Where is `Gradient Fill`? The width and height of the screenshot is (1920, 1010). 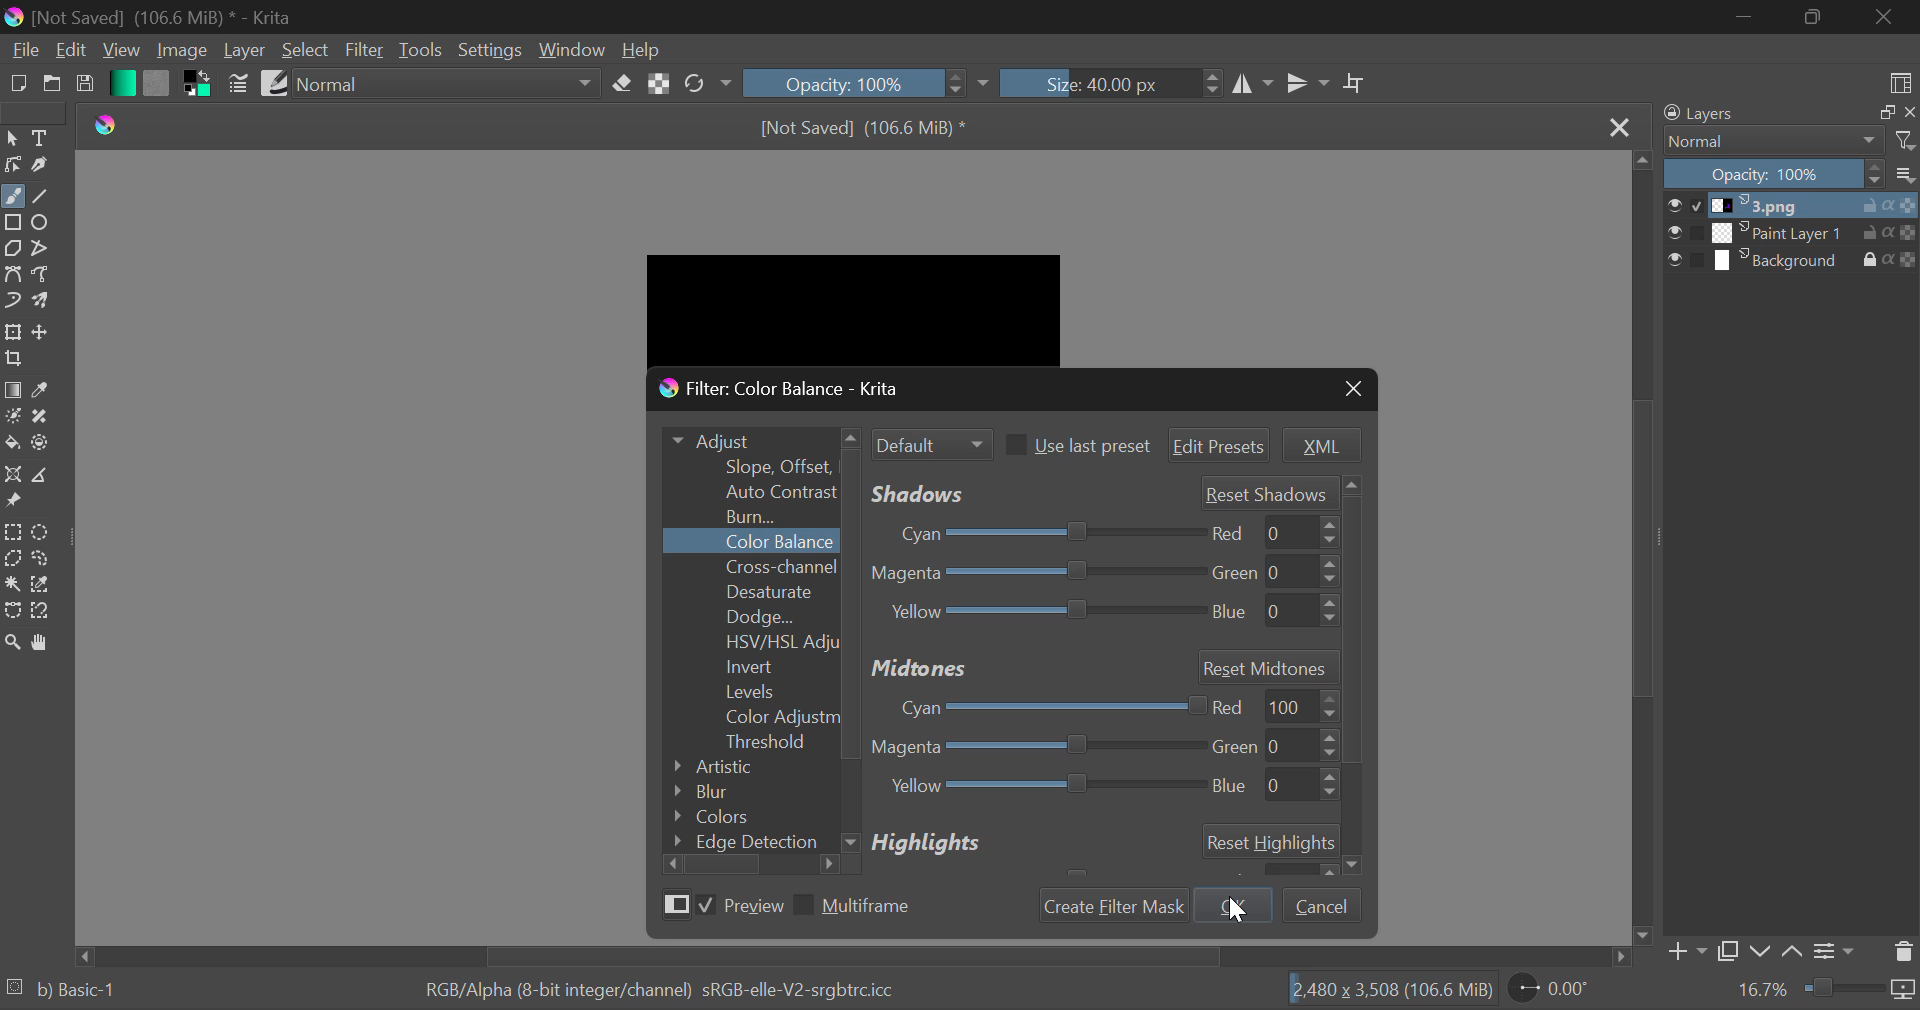
Gradient Fill is located at coordinates (13, 390).